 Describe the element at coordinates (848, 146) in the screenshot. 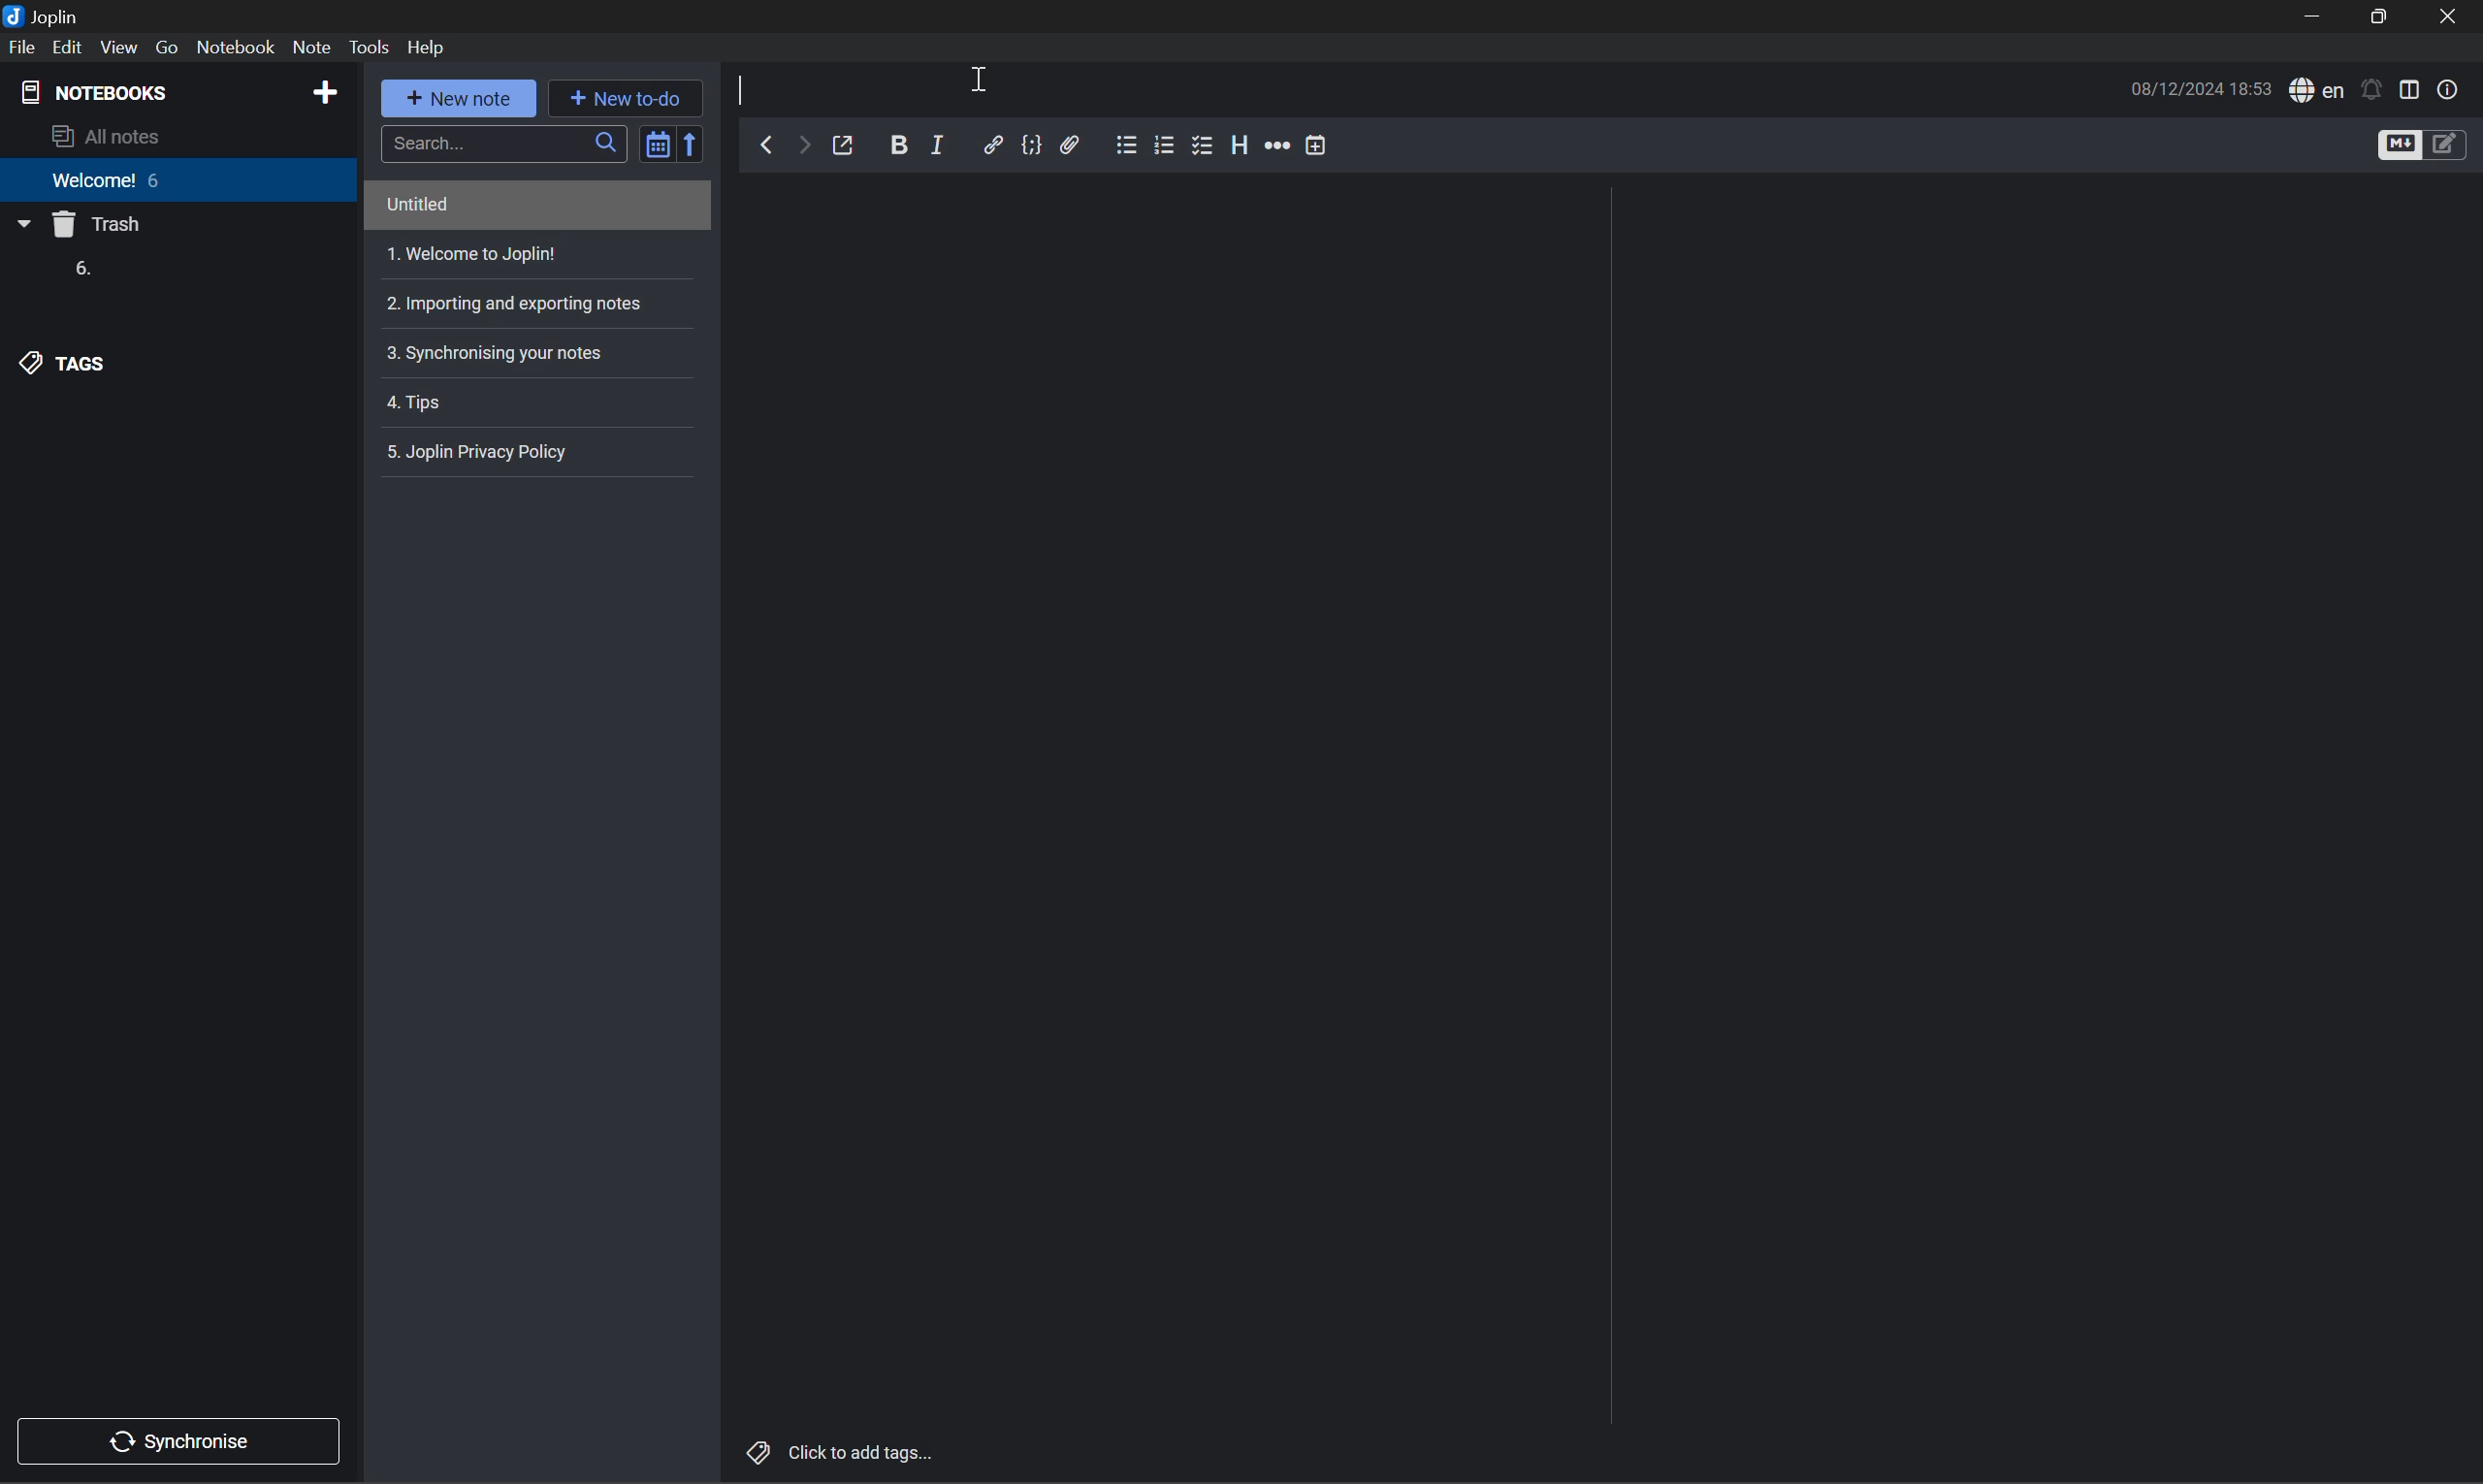

I see `Toggle external editing` at that location.